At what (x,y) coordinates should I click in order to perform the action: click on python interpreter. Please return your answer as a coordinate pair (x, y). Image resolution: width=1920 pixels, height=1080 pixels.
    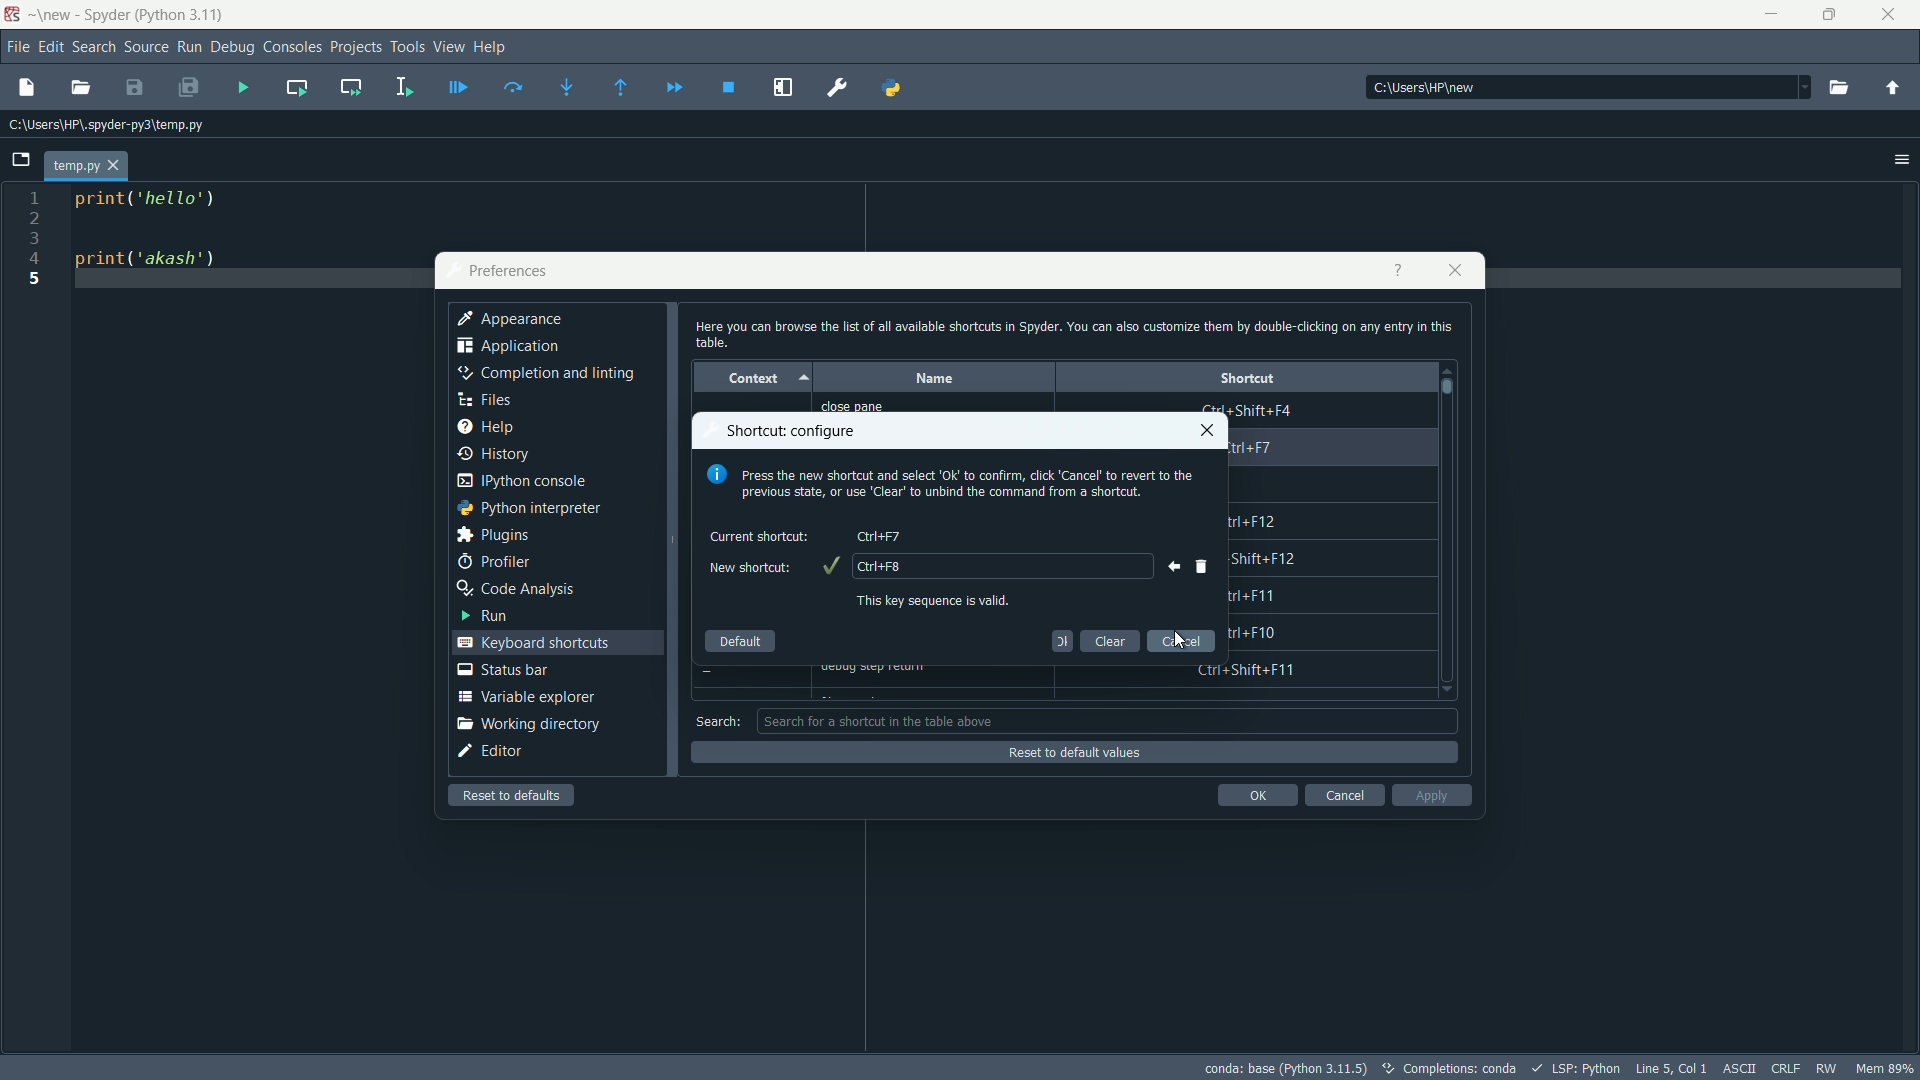
    Looking at the image, I should click on (528, 508).